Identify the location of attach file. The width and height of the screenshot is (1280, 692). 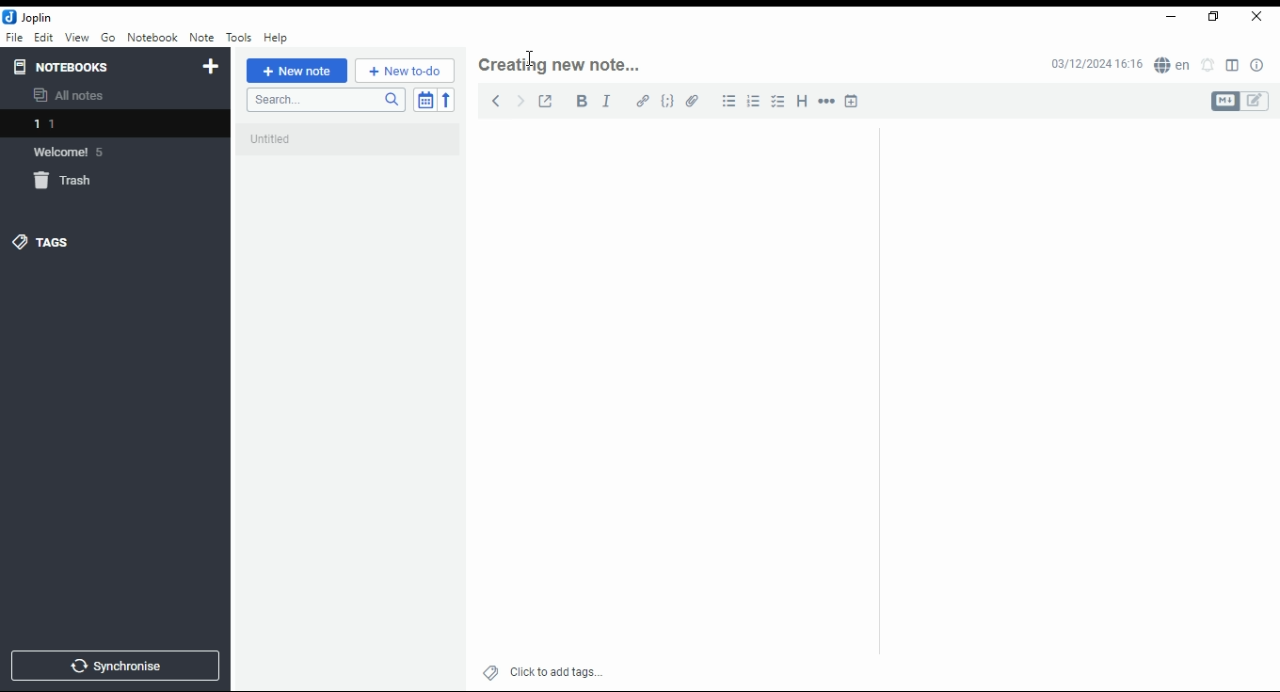
(693, 100).